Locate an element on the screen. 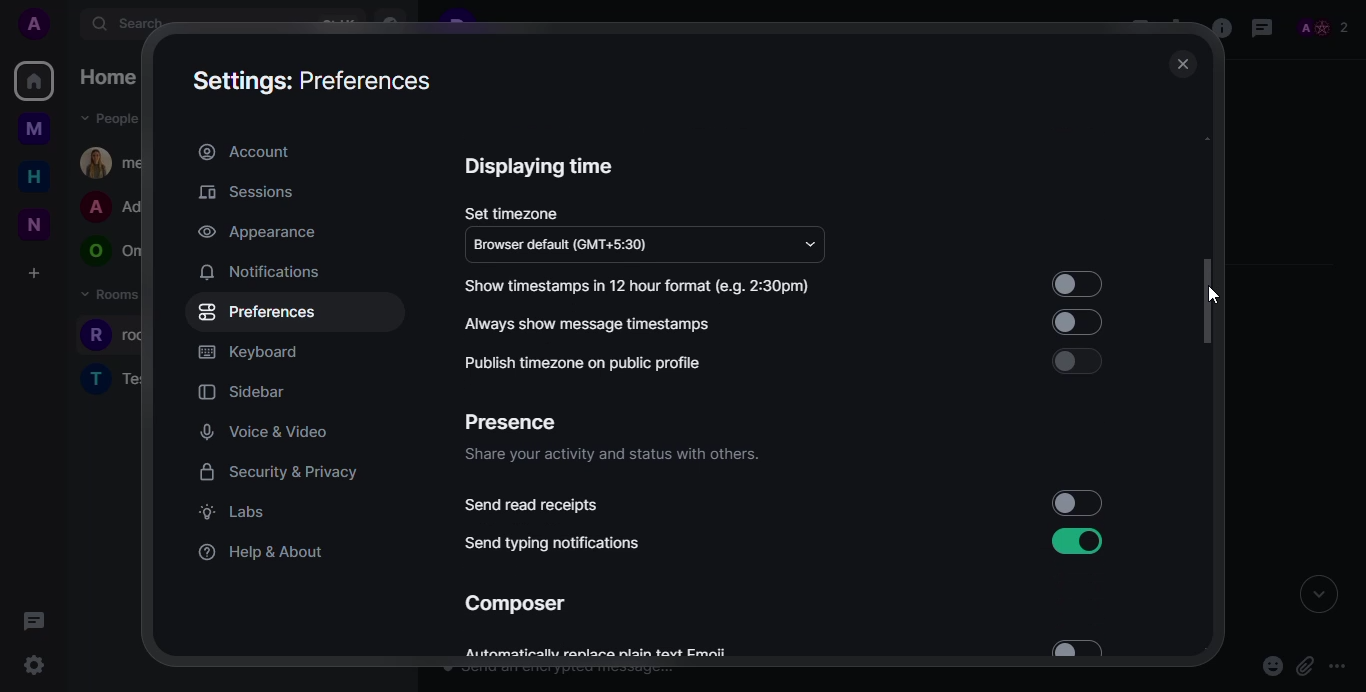 This screenshot has width=1366, height=692. labs is located at coordinates (230, 511).